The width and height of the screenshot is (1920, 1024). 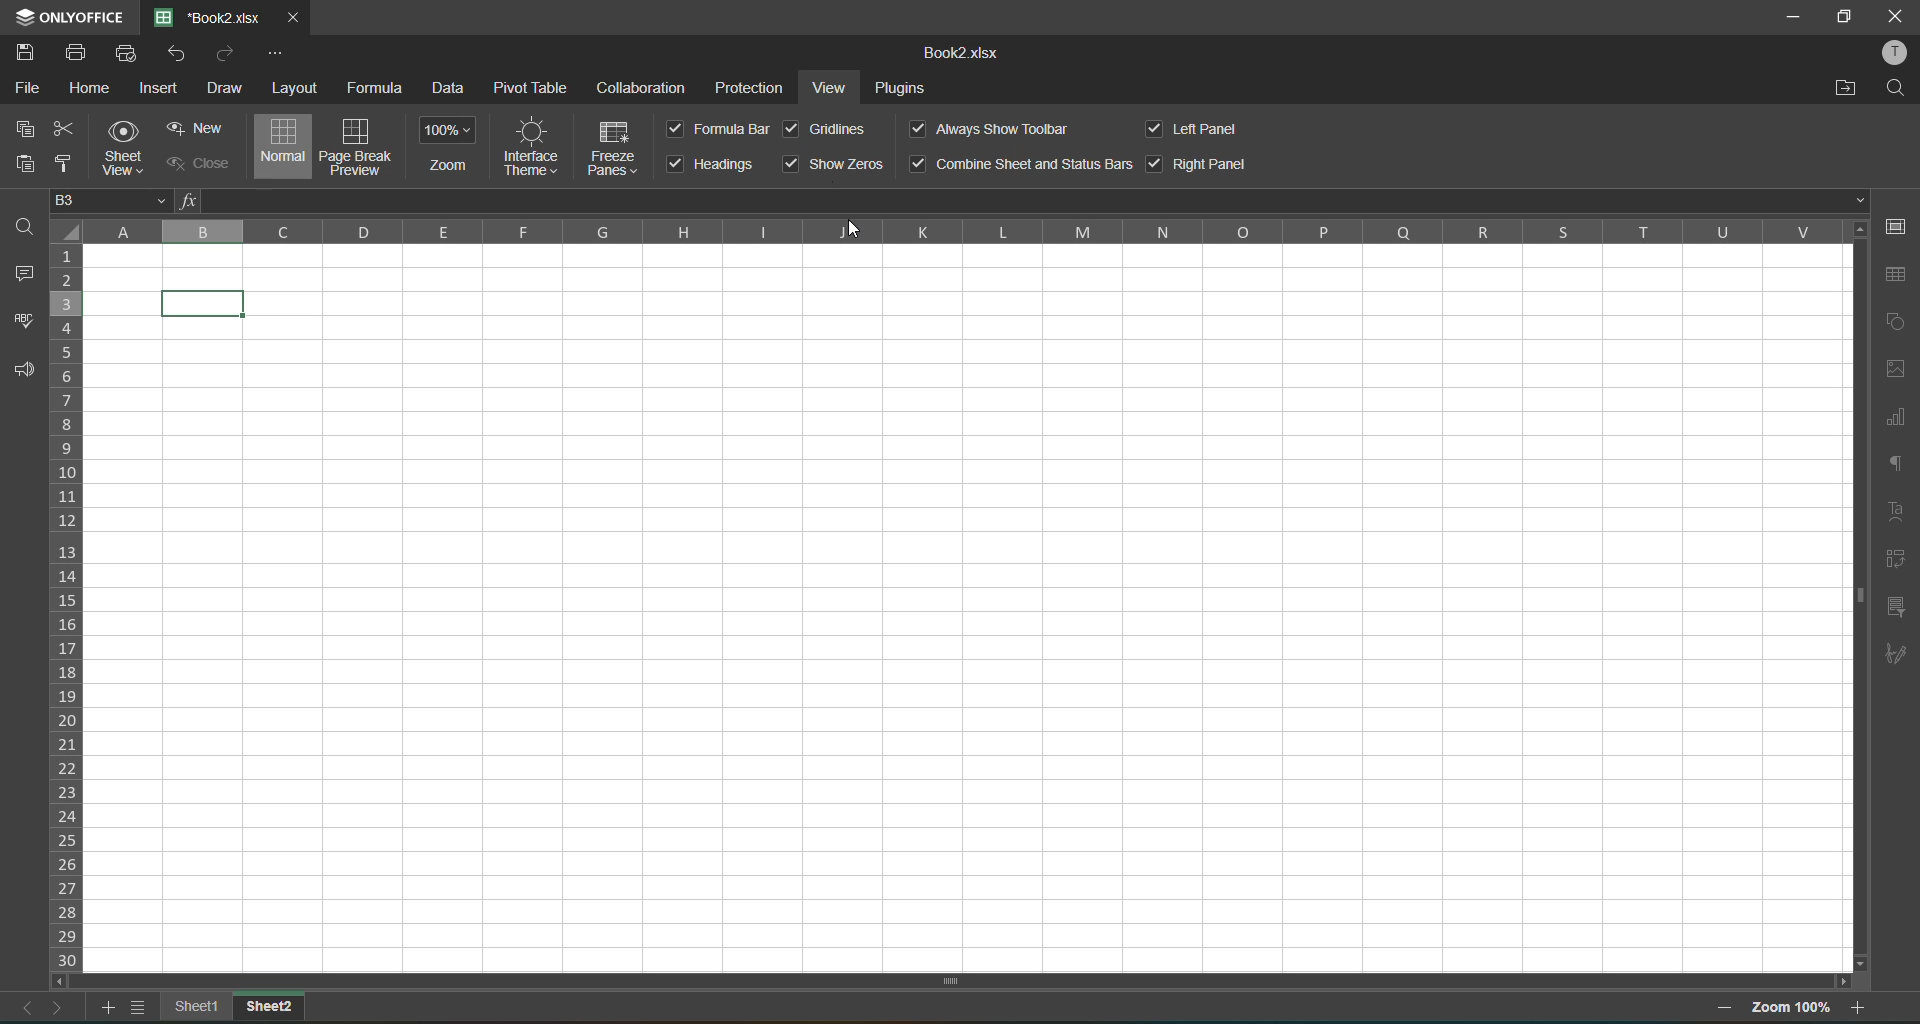 I want to click on formula, so click(x=378, y=89).